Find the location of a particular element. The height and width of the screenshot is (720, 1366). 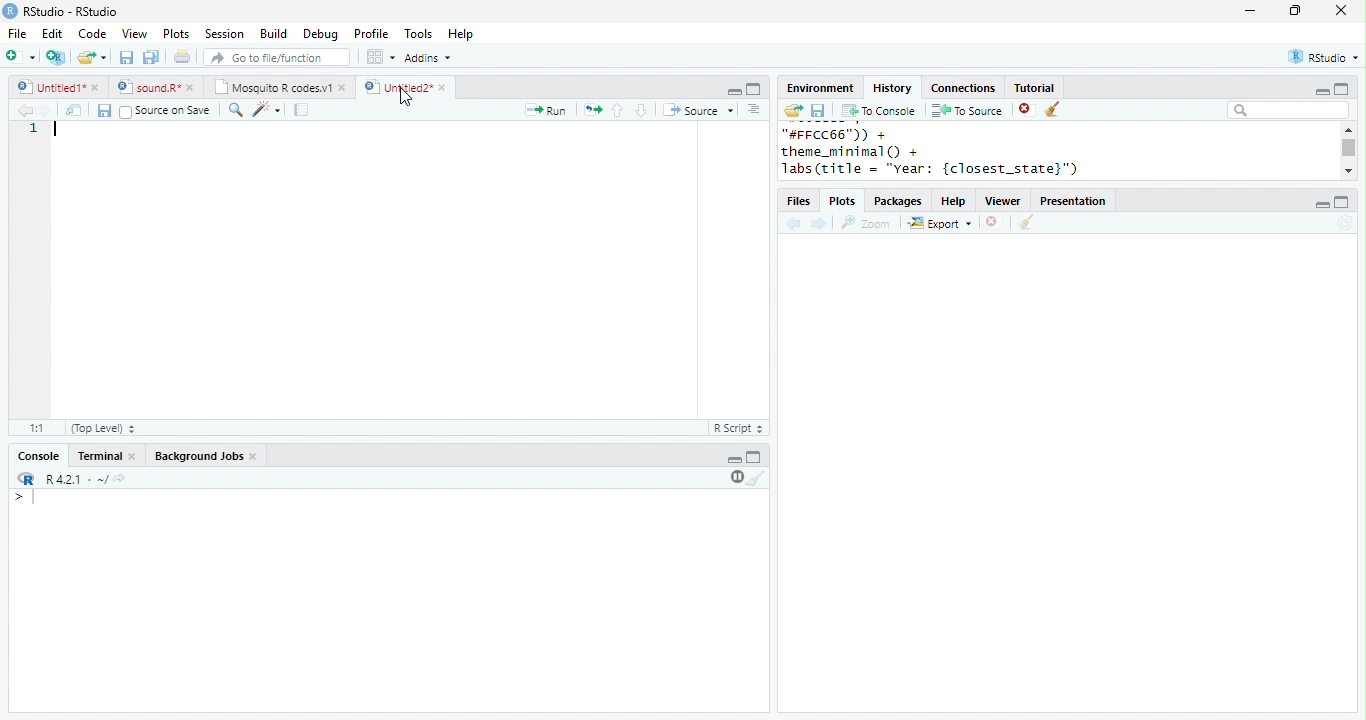

scroll bar is located at coordinates (1349, 147).